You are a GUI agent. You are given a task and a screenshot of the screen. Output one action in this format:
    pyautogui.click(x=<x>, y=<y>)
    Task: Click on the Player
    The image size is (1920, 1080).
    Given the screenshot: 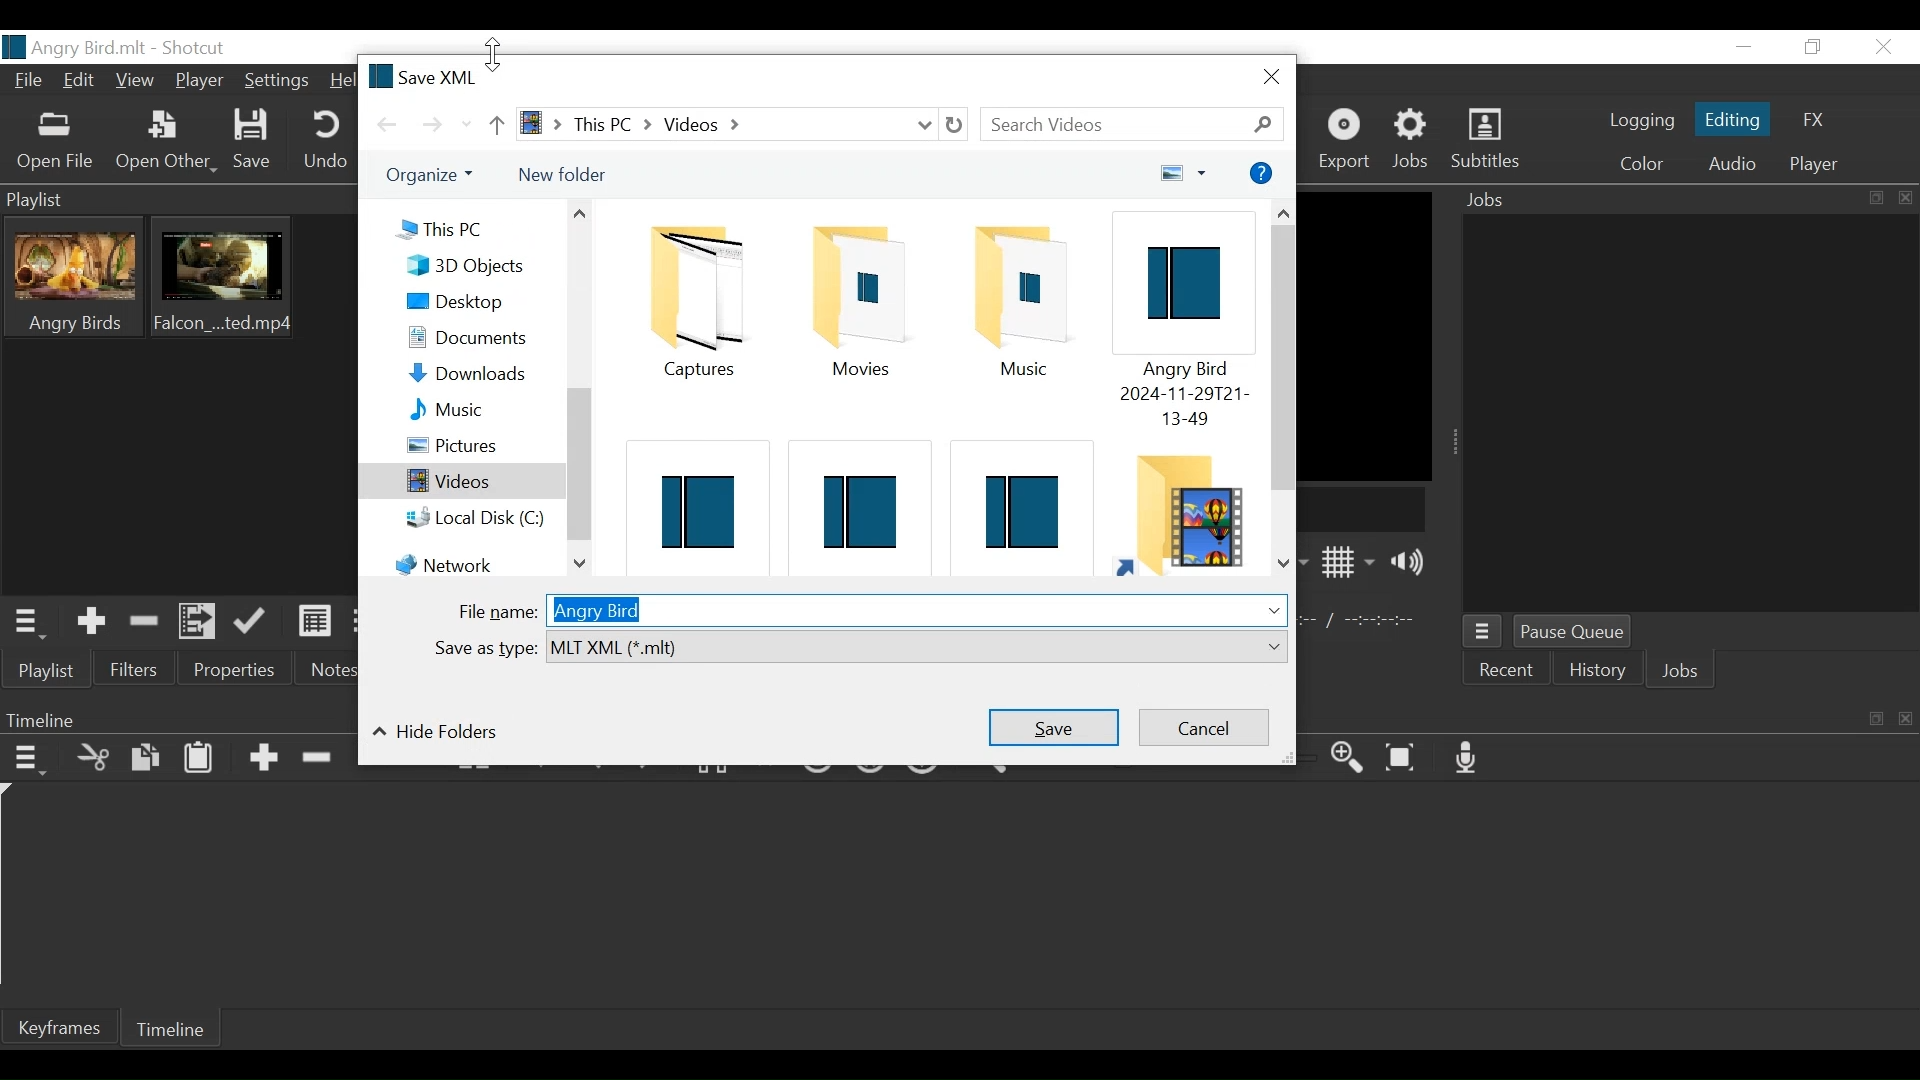 What is the action you would take?
    pyautogui.click(x=197, y=83)
    